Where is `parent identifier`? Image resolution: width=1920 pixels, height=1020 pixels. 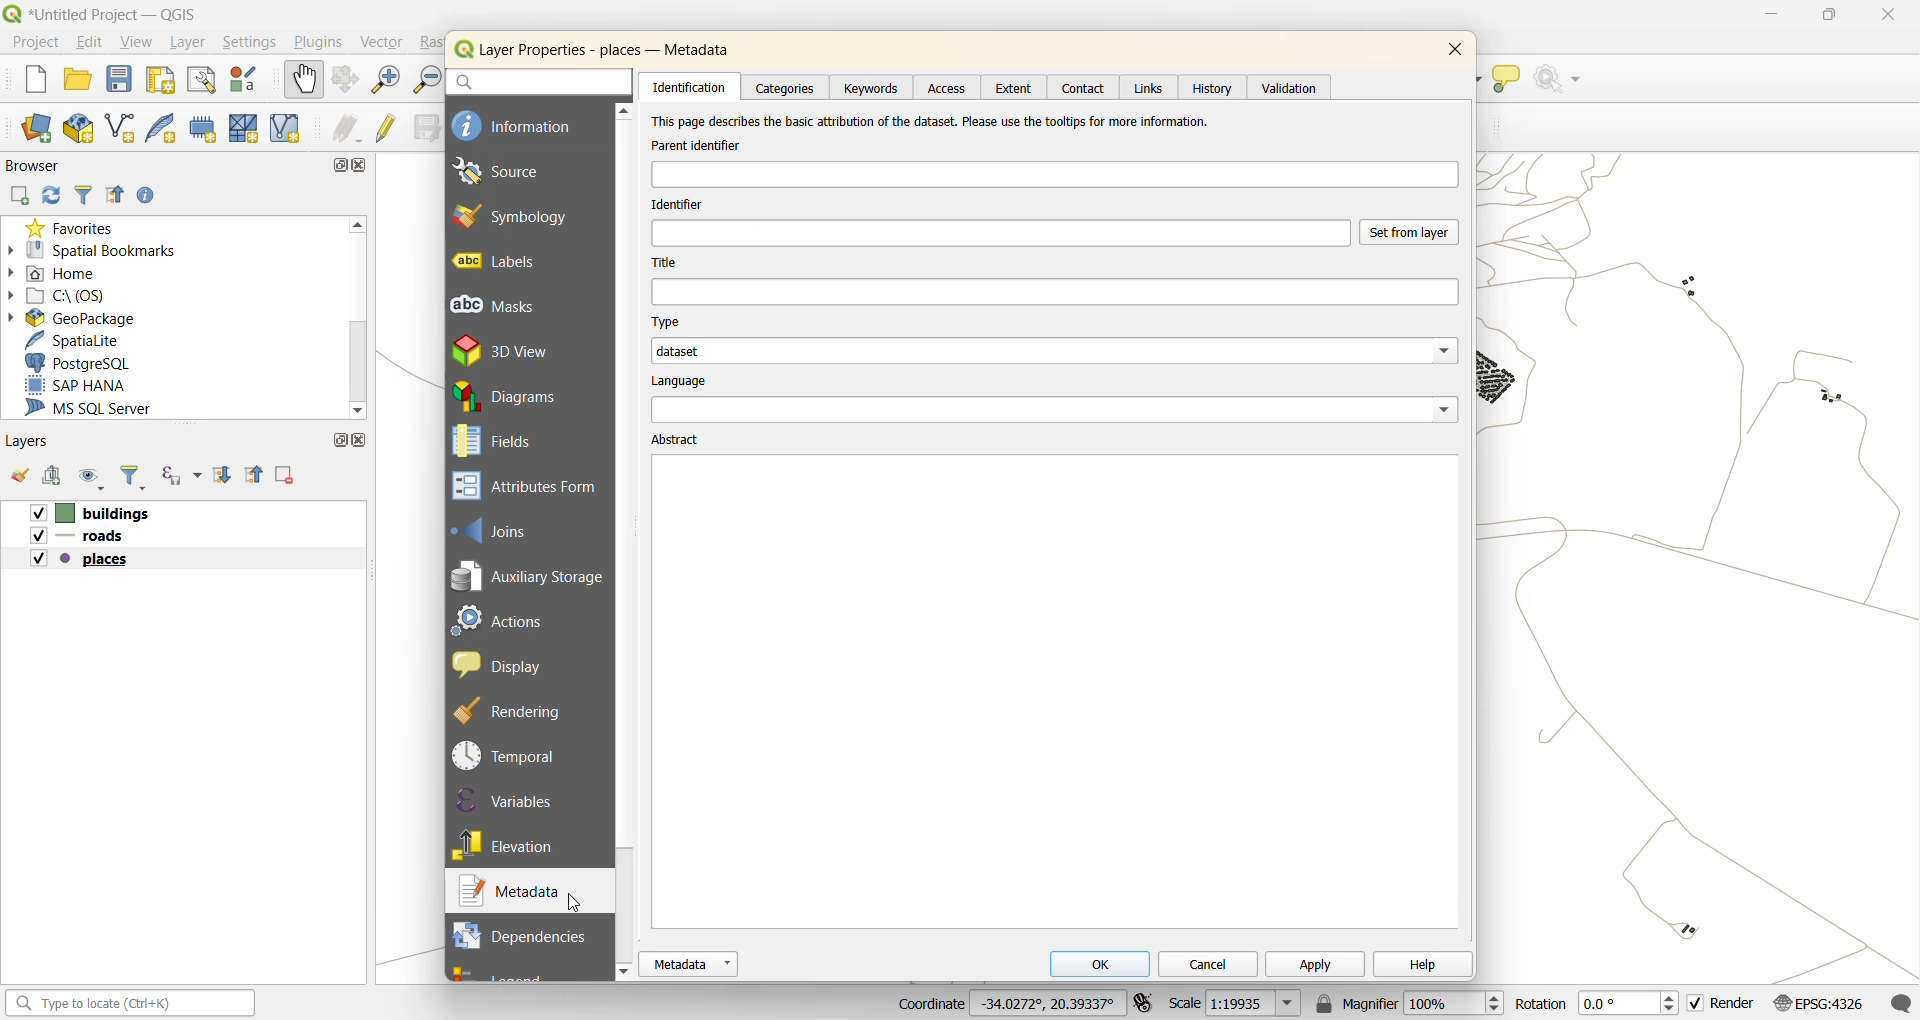 parent identifier is located at coordinates (1054, 171).